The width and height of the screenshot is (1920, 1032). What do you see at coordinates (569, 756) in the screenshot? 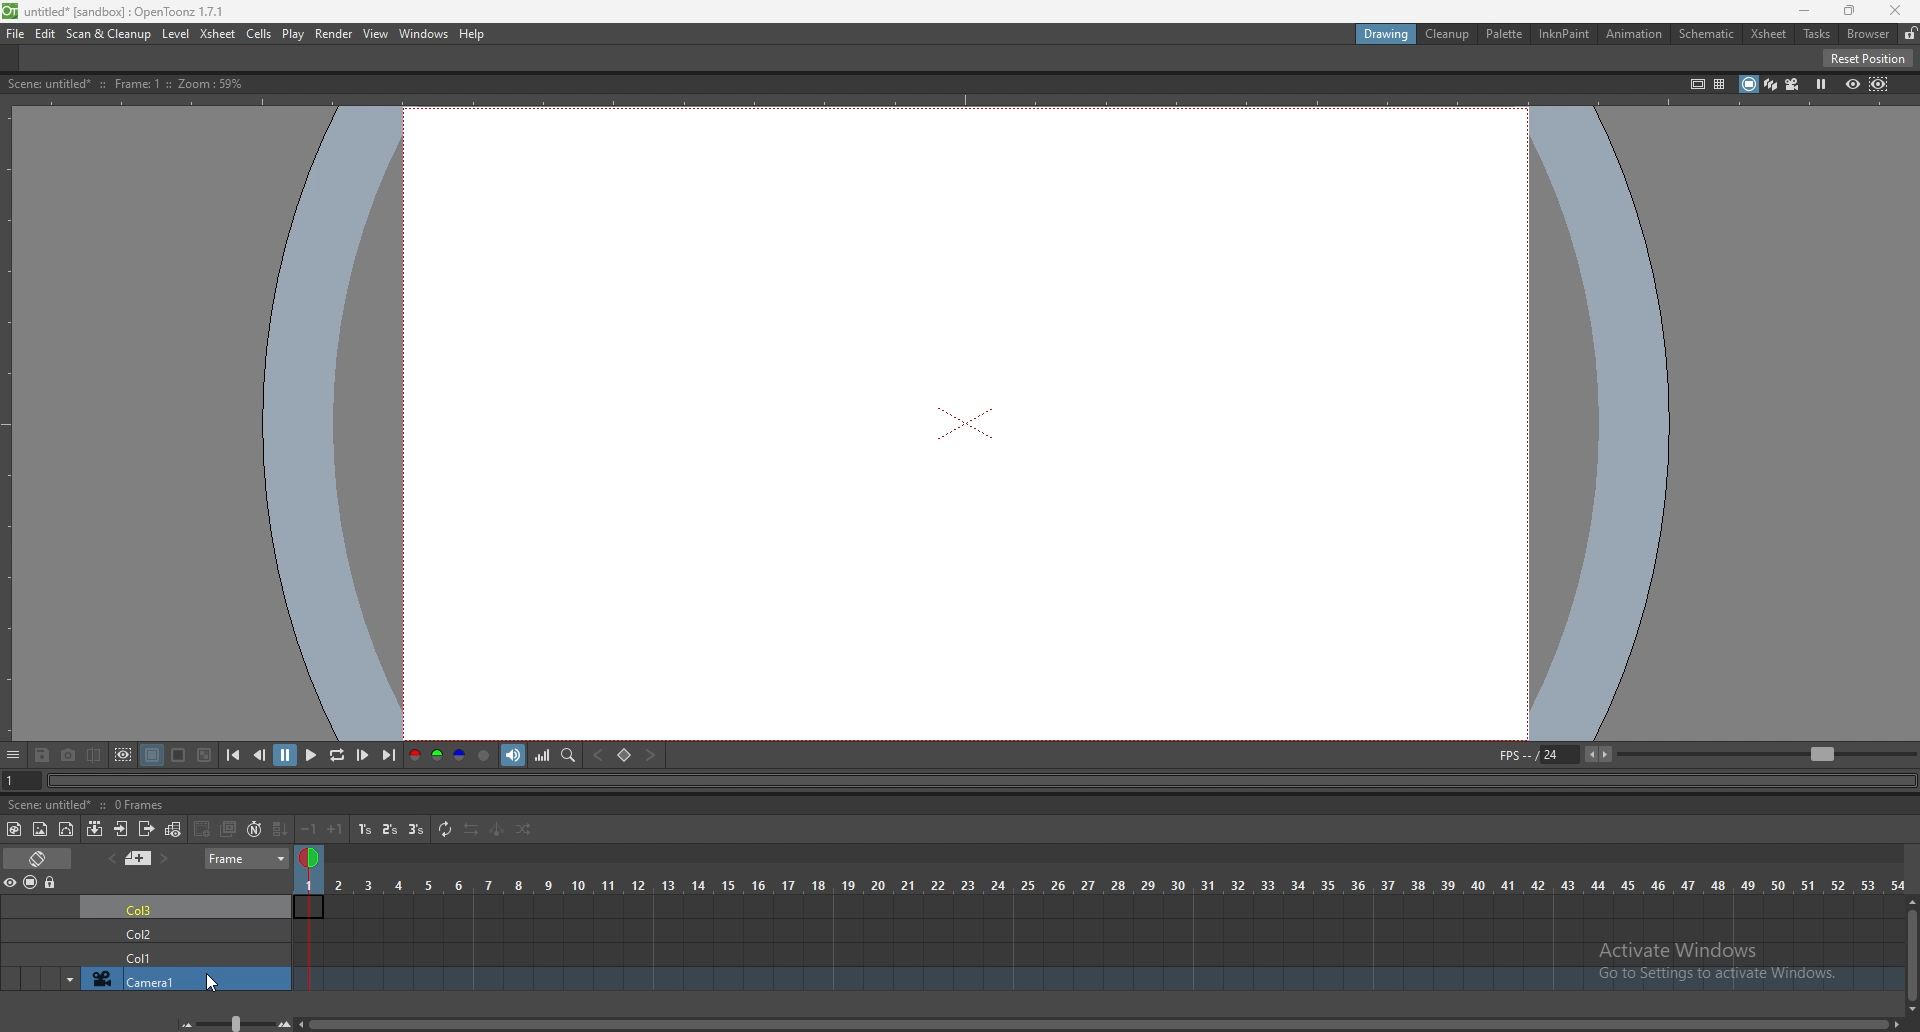
I see `locator` at bounding box center [569, 756].